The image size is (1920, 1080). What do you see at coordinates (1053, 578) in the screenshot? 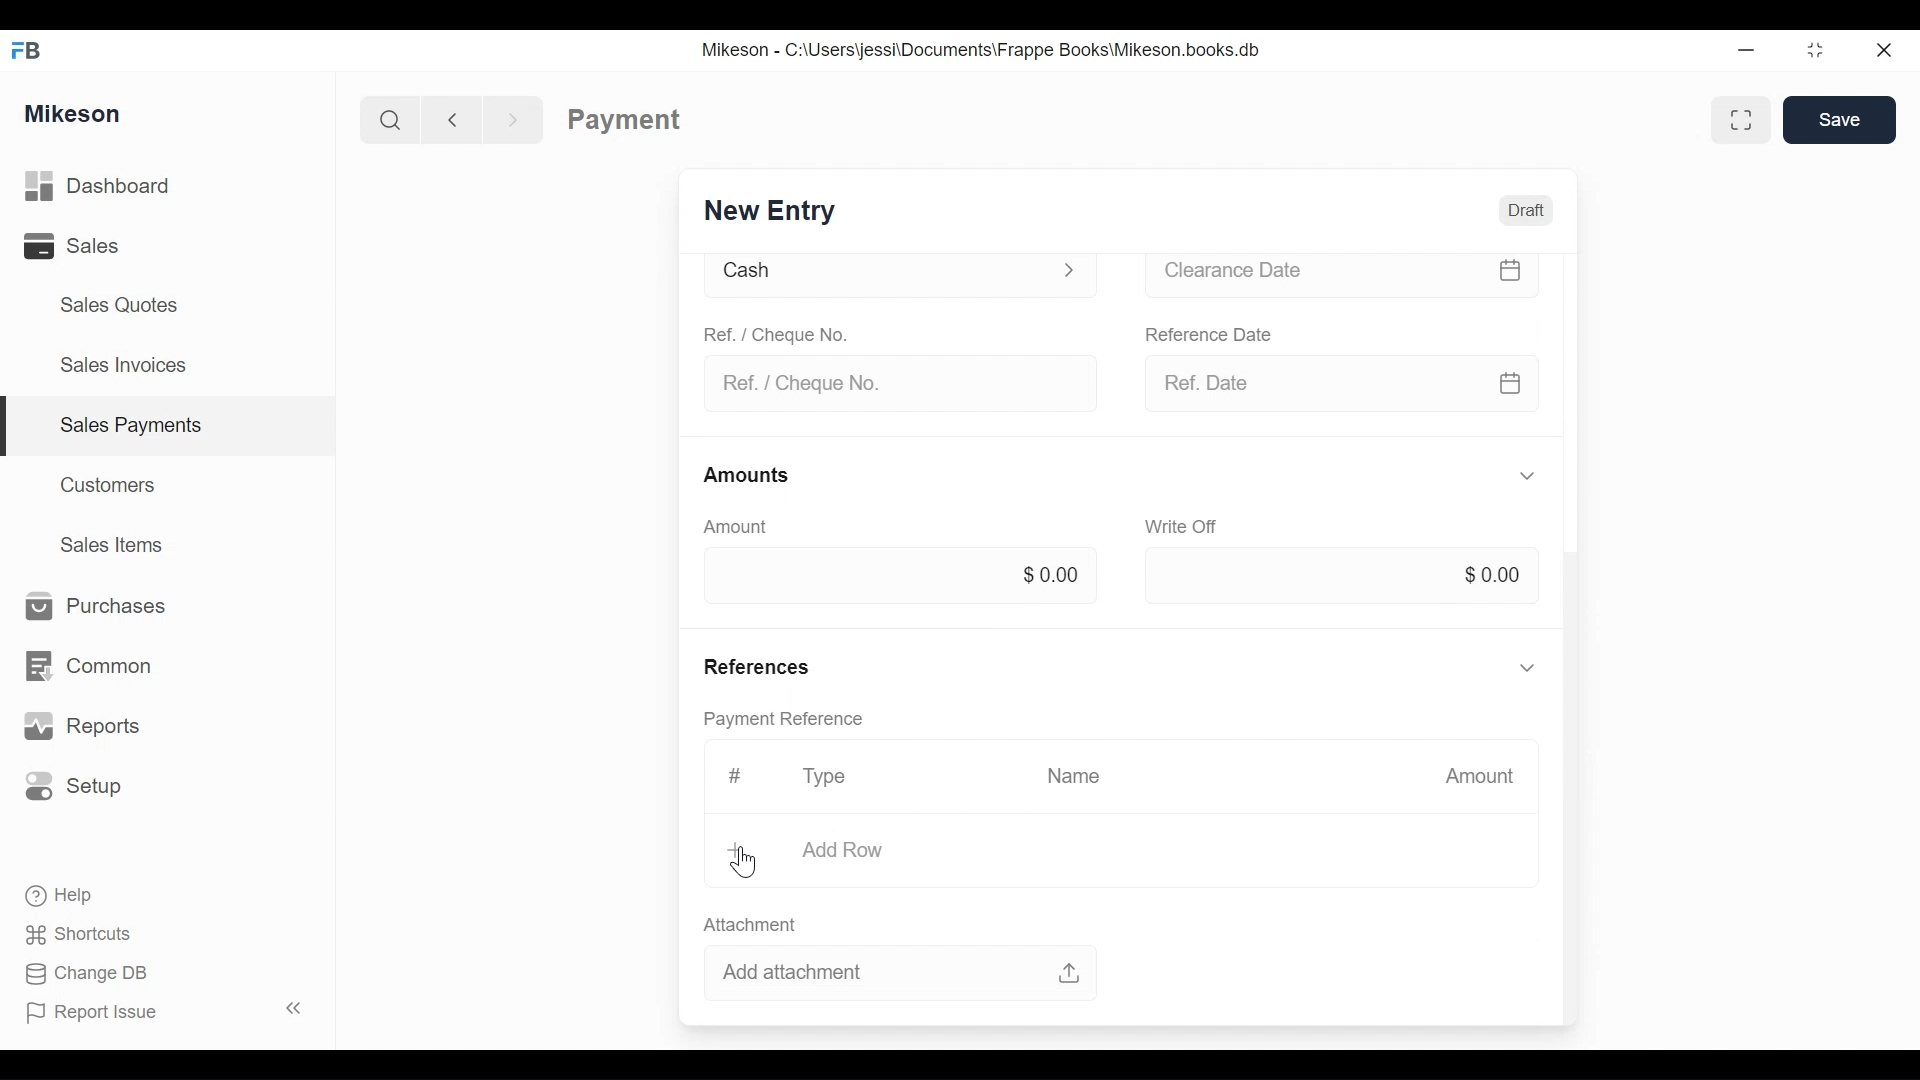
I see `$0.00` at bounding box center [1053, 578].